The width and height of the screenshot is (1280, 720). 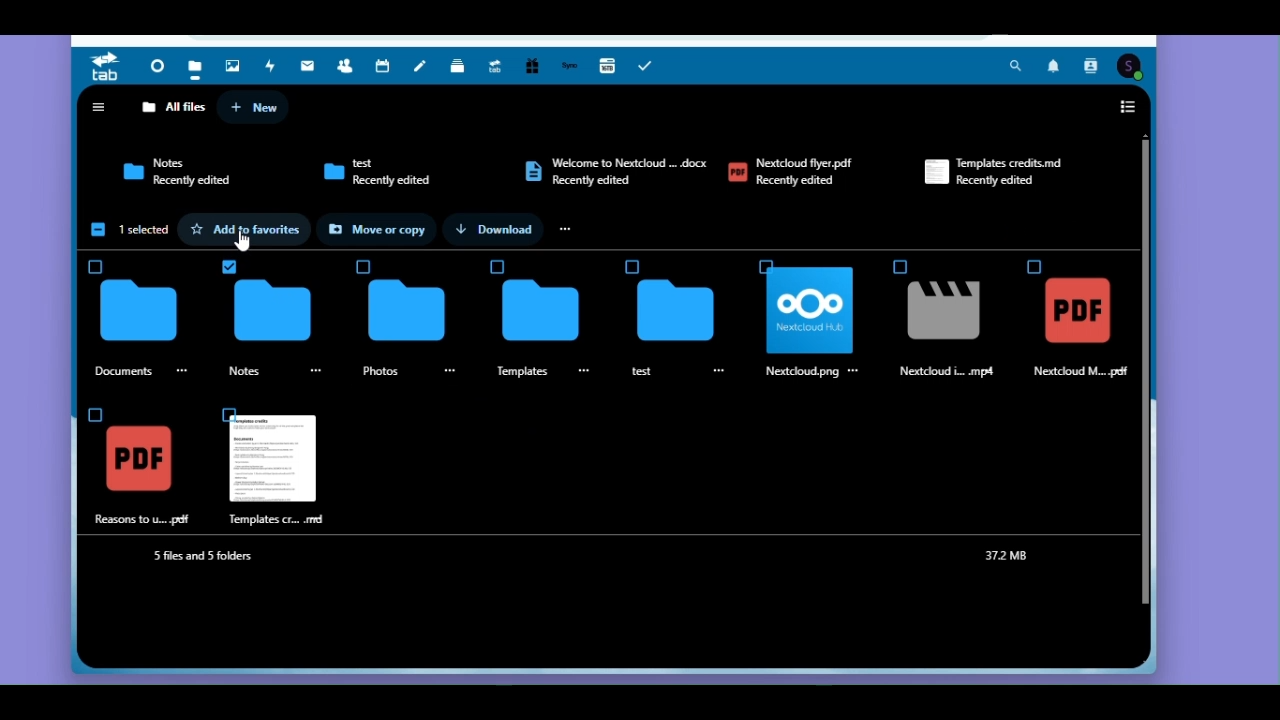 I want to click on Check Box, so click(x=765, y=265).